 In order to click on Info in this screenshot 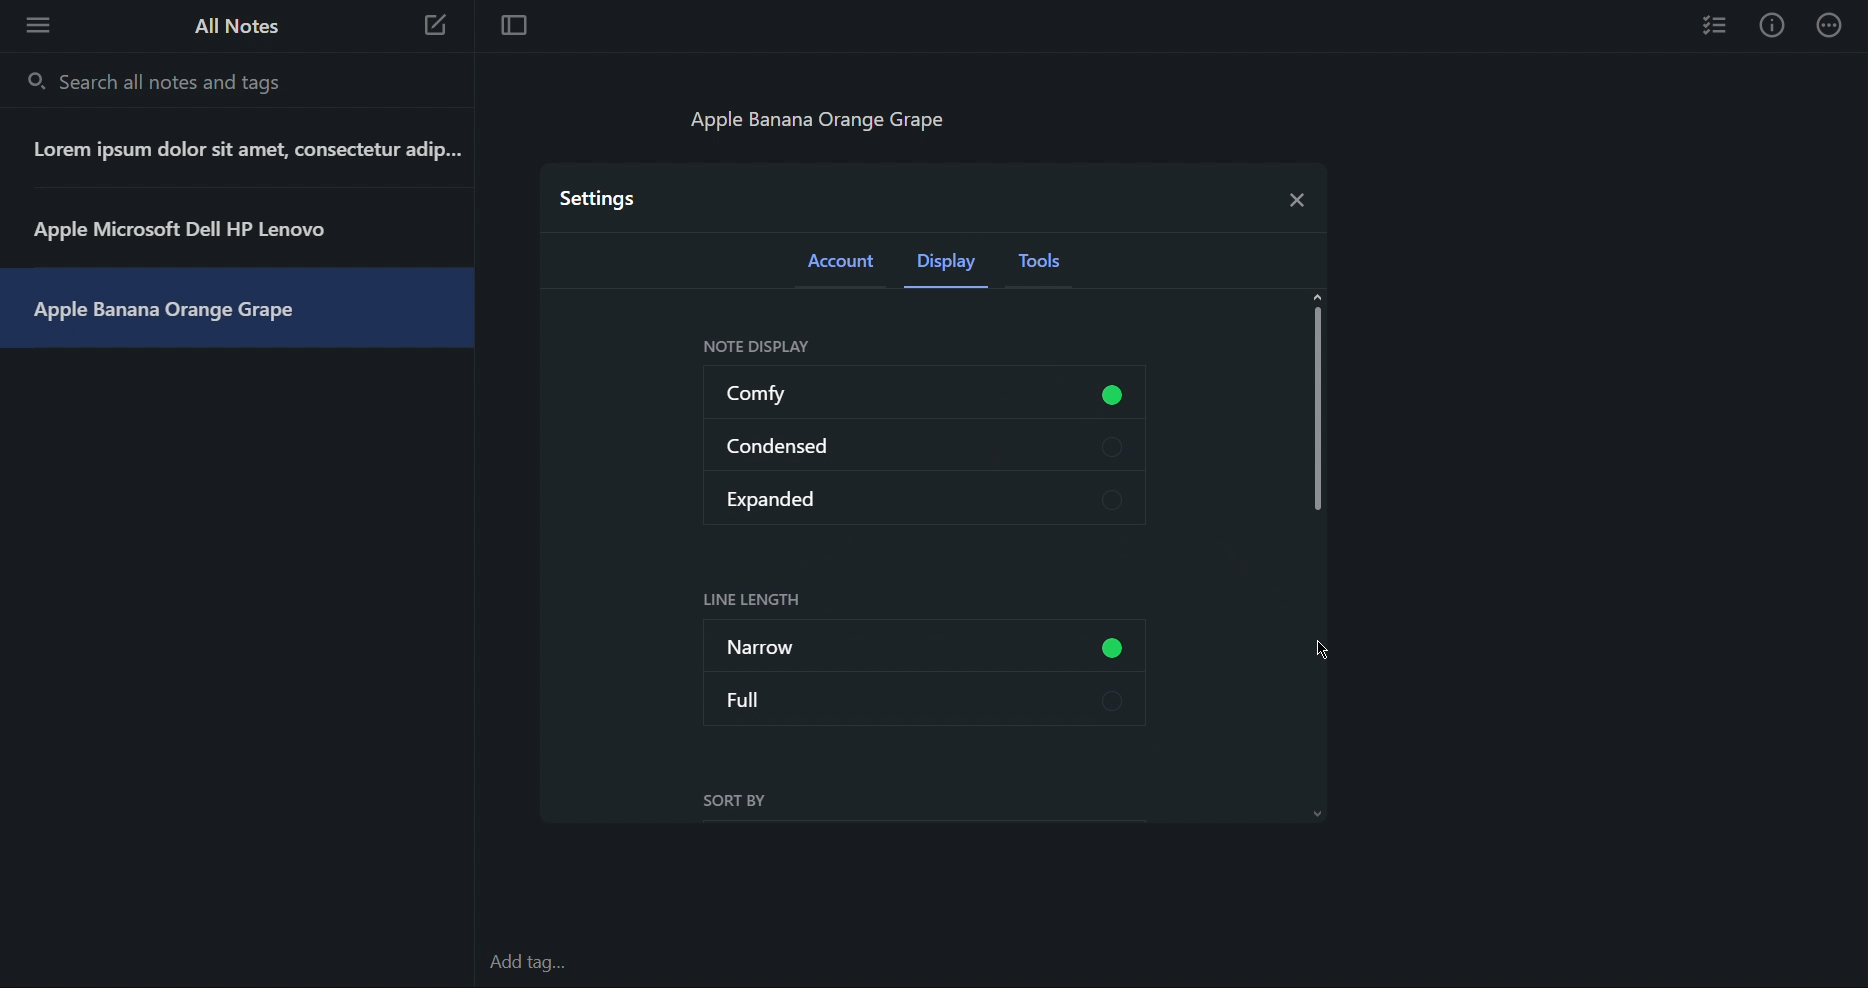, I will do `click(1772, 25)`.